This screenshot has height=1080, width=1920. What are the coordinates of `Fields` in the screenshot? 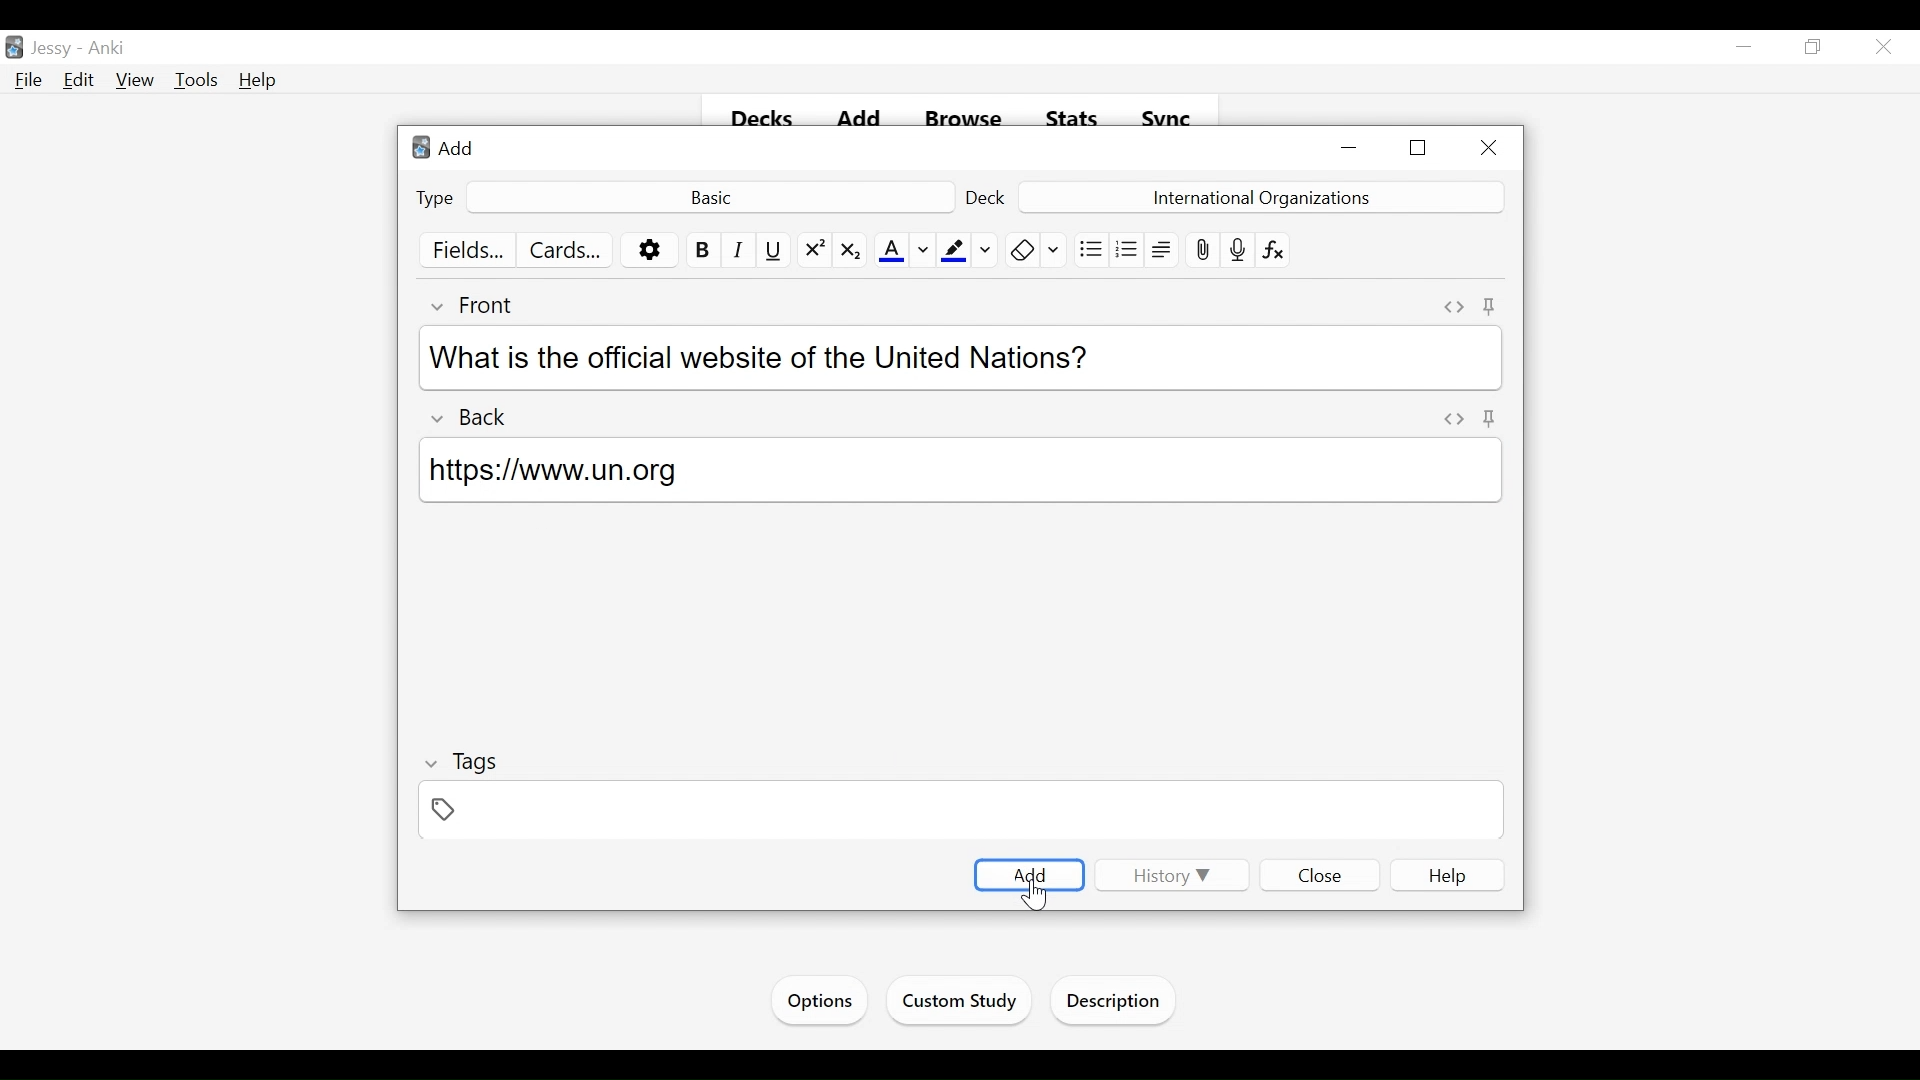 It's located at (460, 249).